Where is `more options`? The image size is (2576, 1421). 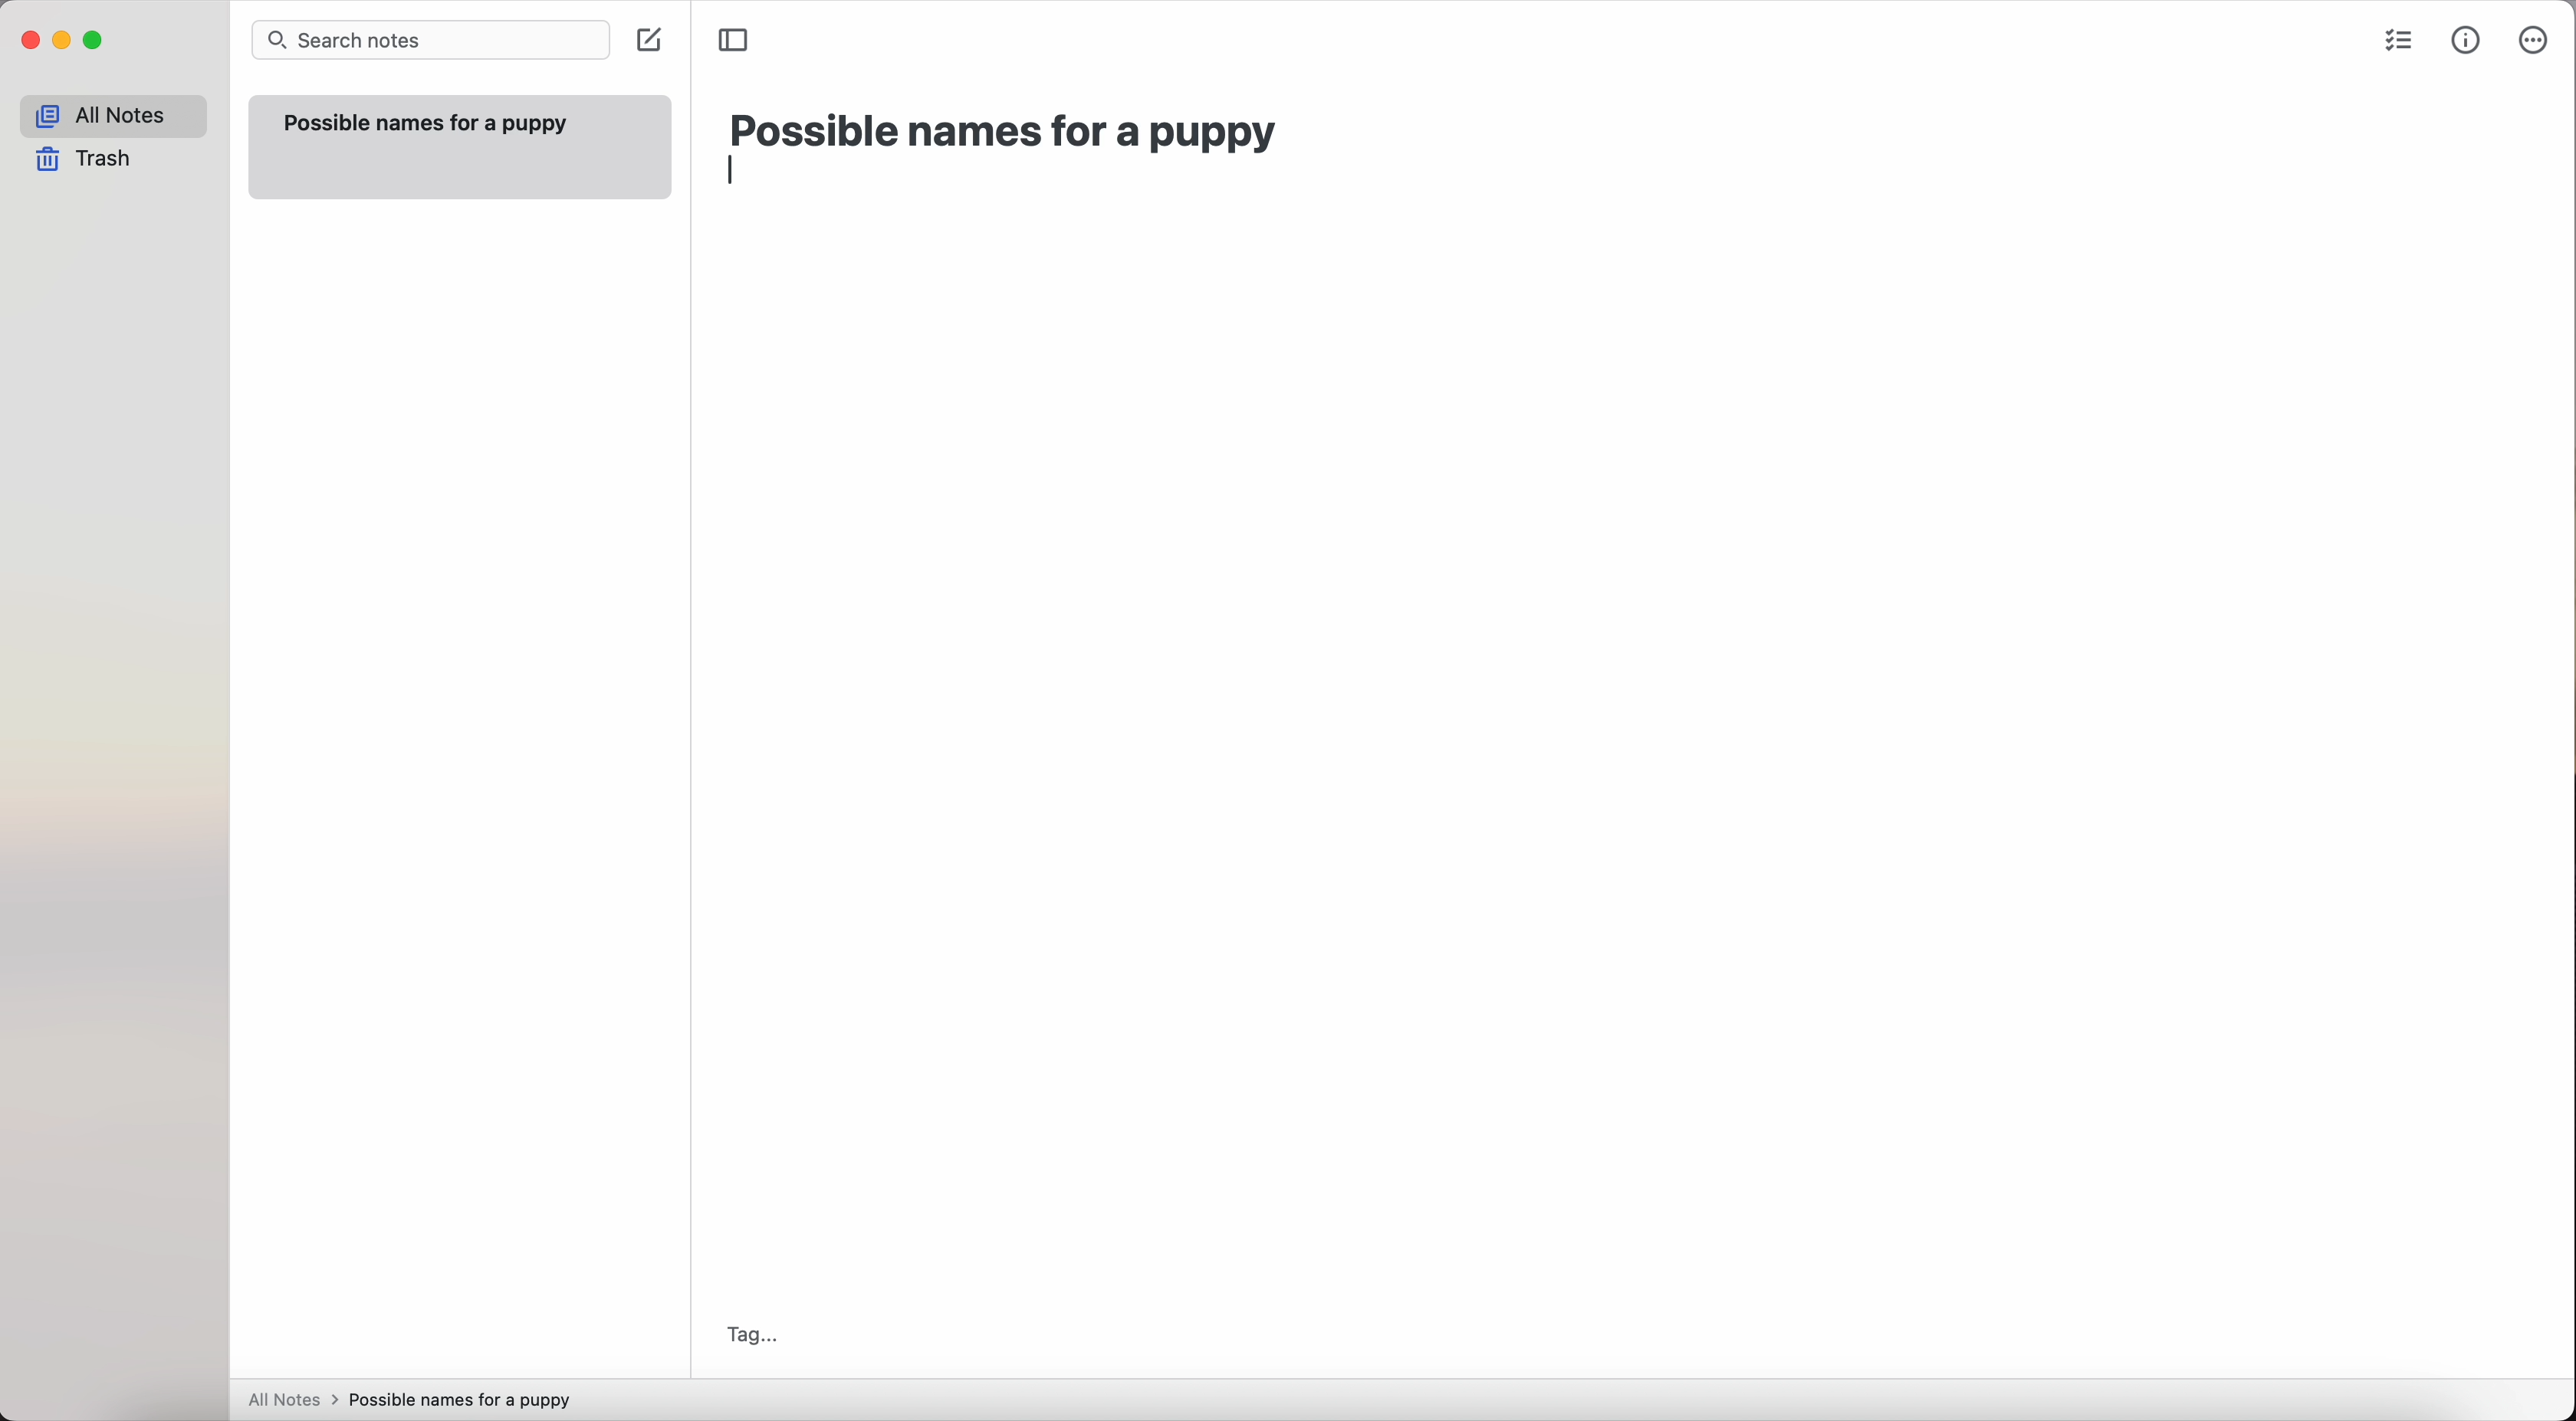
more options is located at coordinates (2536, 42).